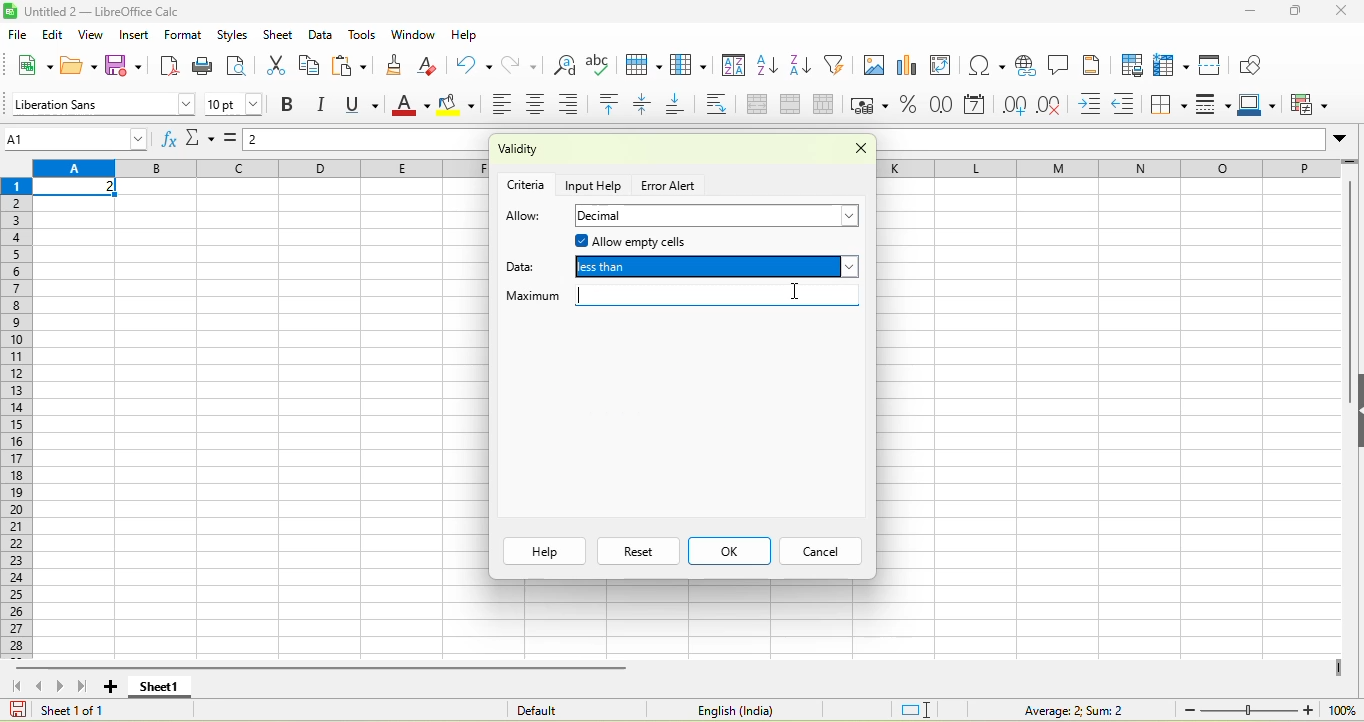 This screenshot has width=1364, height=722. Describe the element at coordinates (638, 551) in the screenshot. I see `reset` at that location.